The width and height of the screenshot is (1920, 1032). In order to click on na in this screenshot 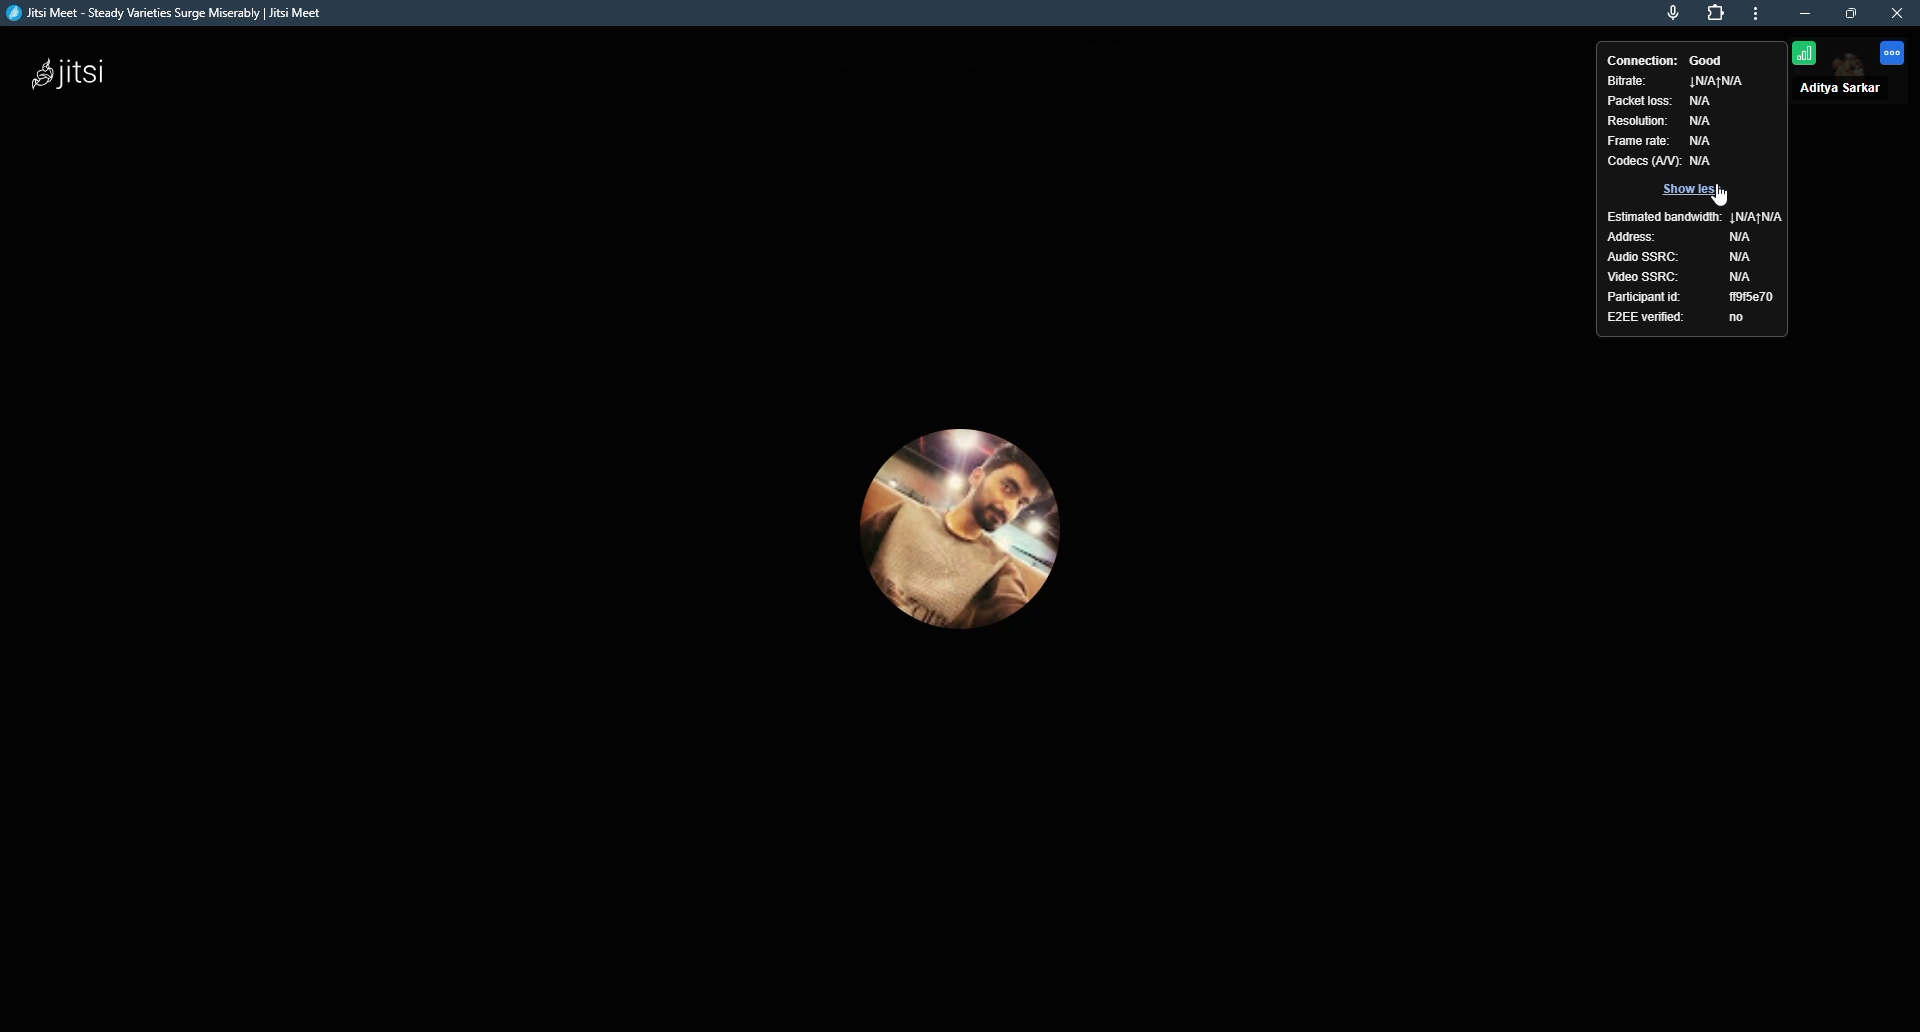, I will do `click(1699, 143)`.